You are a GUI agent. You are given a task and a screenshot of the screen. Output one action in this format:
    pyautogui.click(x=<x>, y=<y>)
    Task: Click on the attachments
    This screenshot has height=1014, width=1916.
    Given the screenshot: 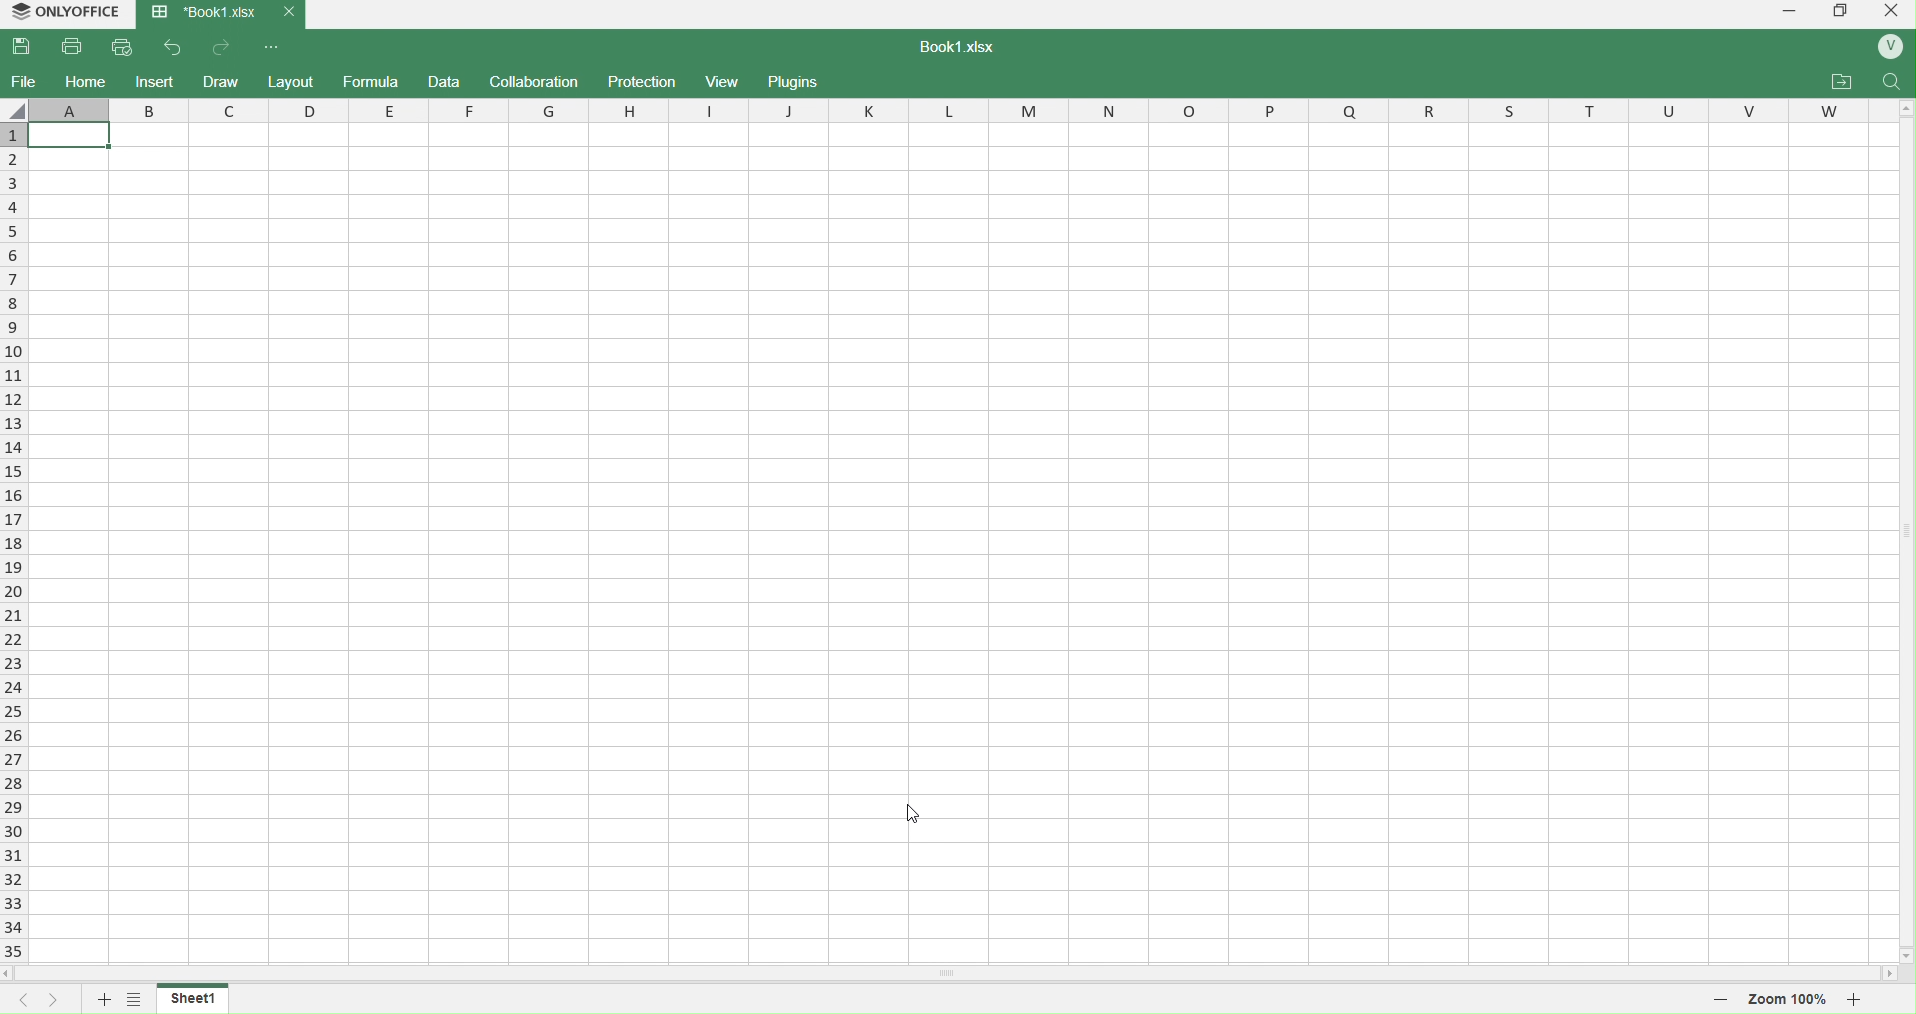 What is the action you would take?
    pyautogui.click(x=1841, y=82)
    